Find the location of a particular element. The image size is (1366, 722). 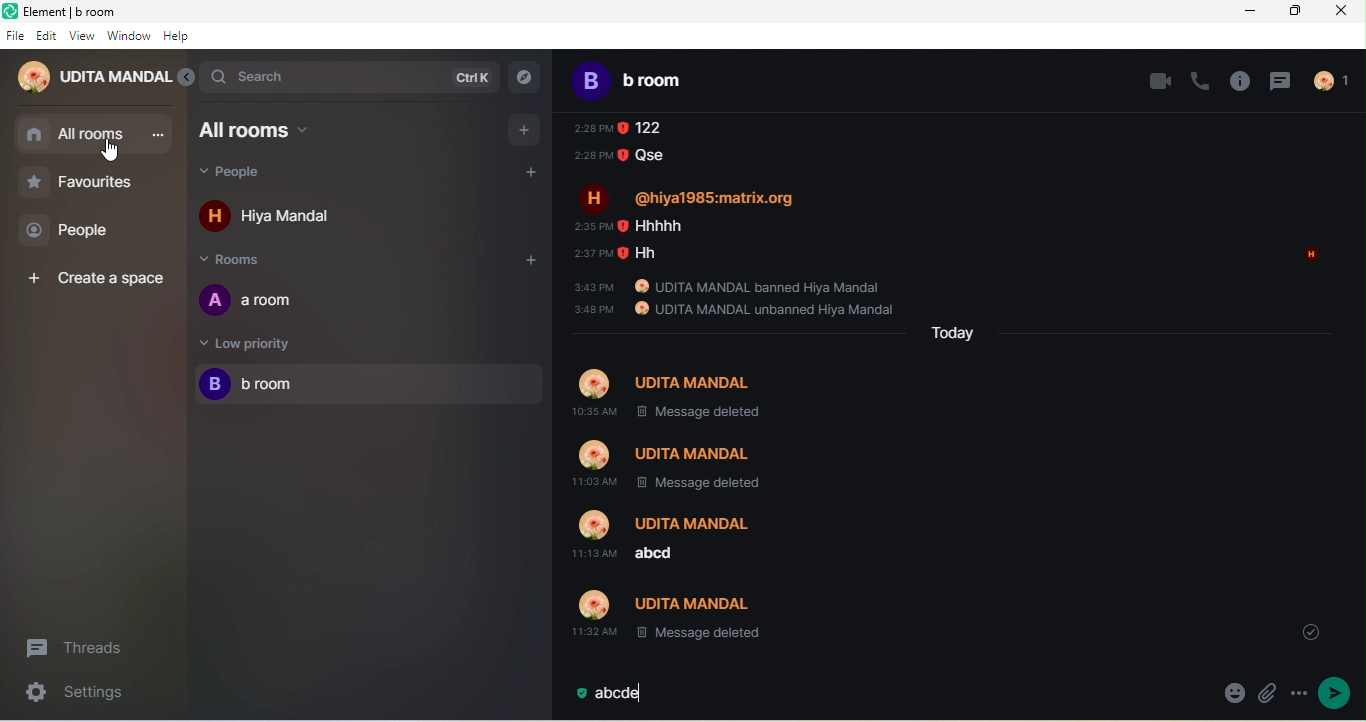

add room is located at coordinates (530, 260).